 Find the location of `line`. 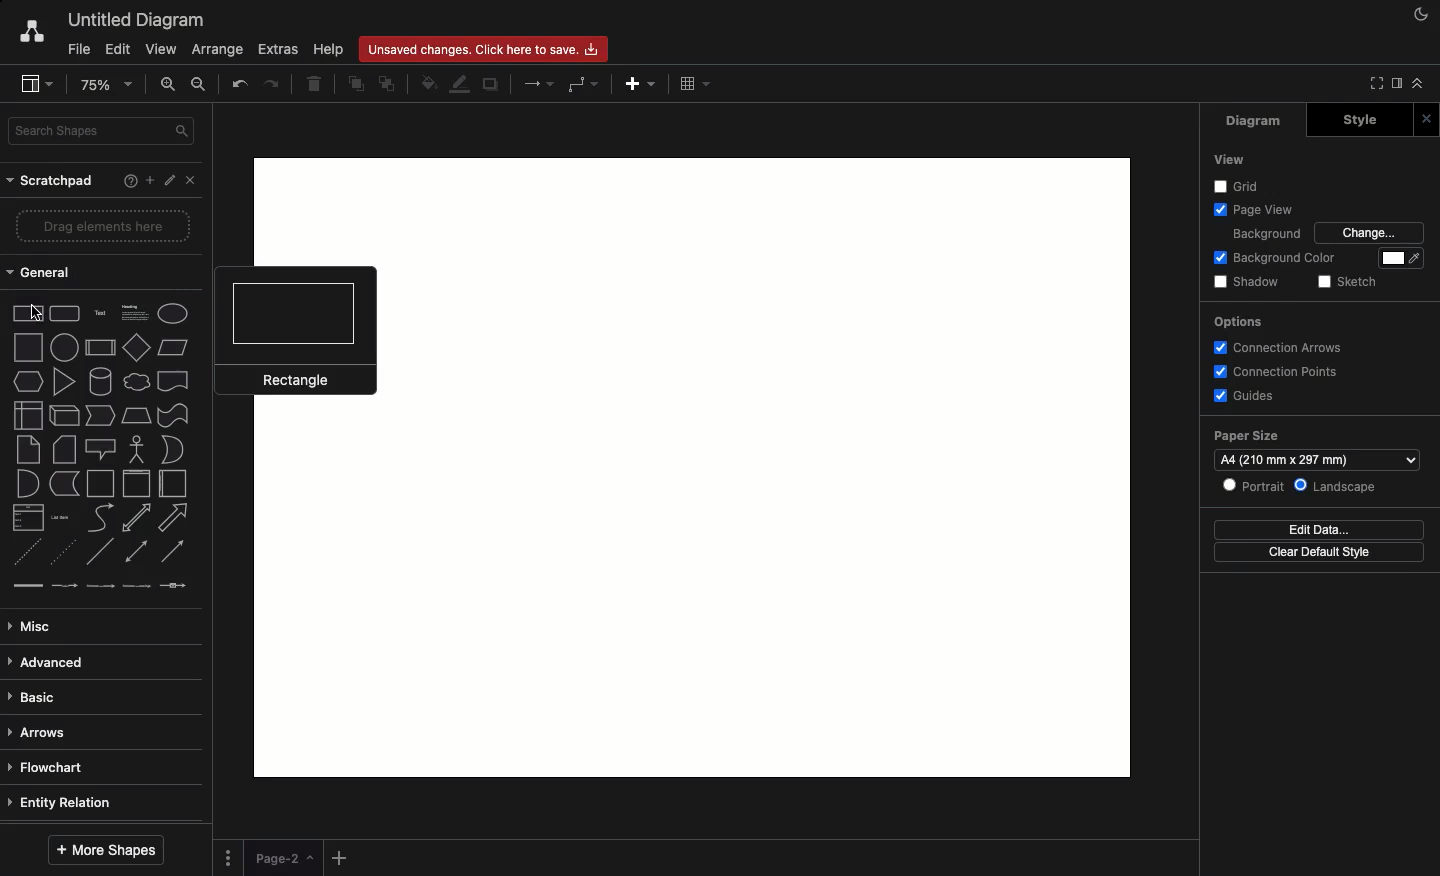

line is located at coordinates (99, 553).